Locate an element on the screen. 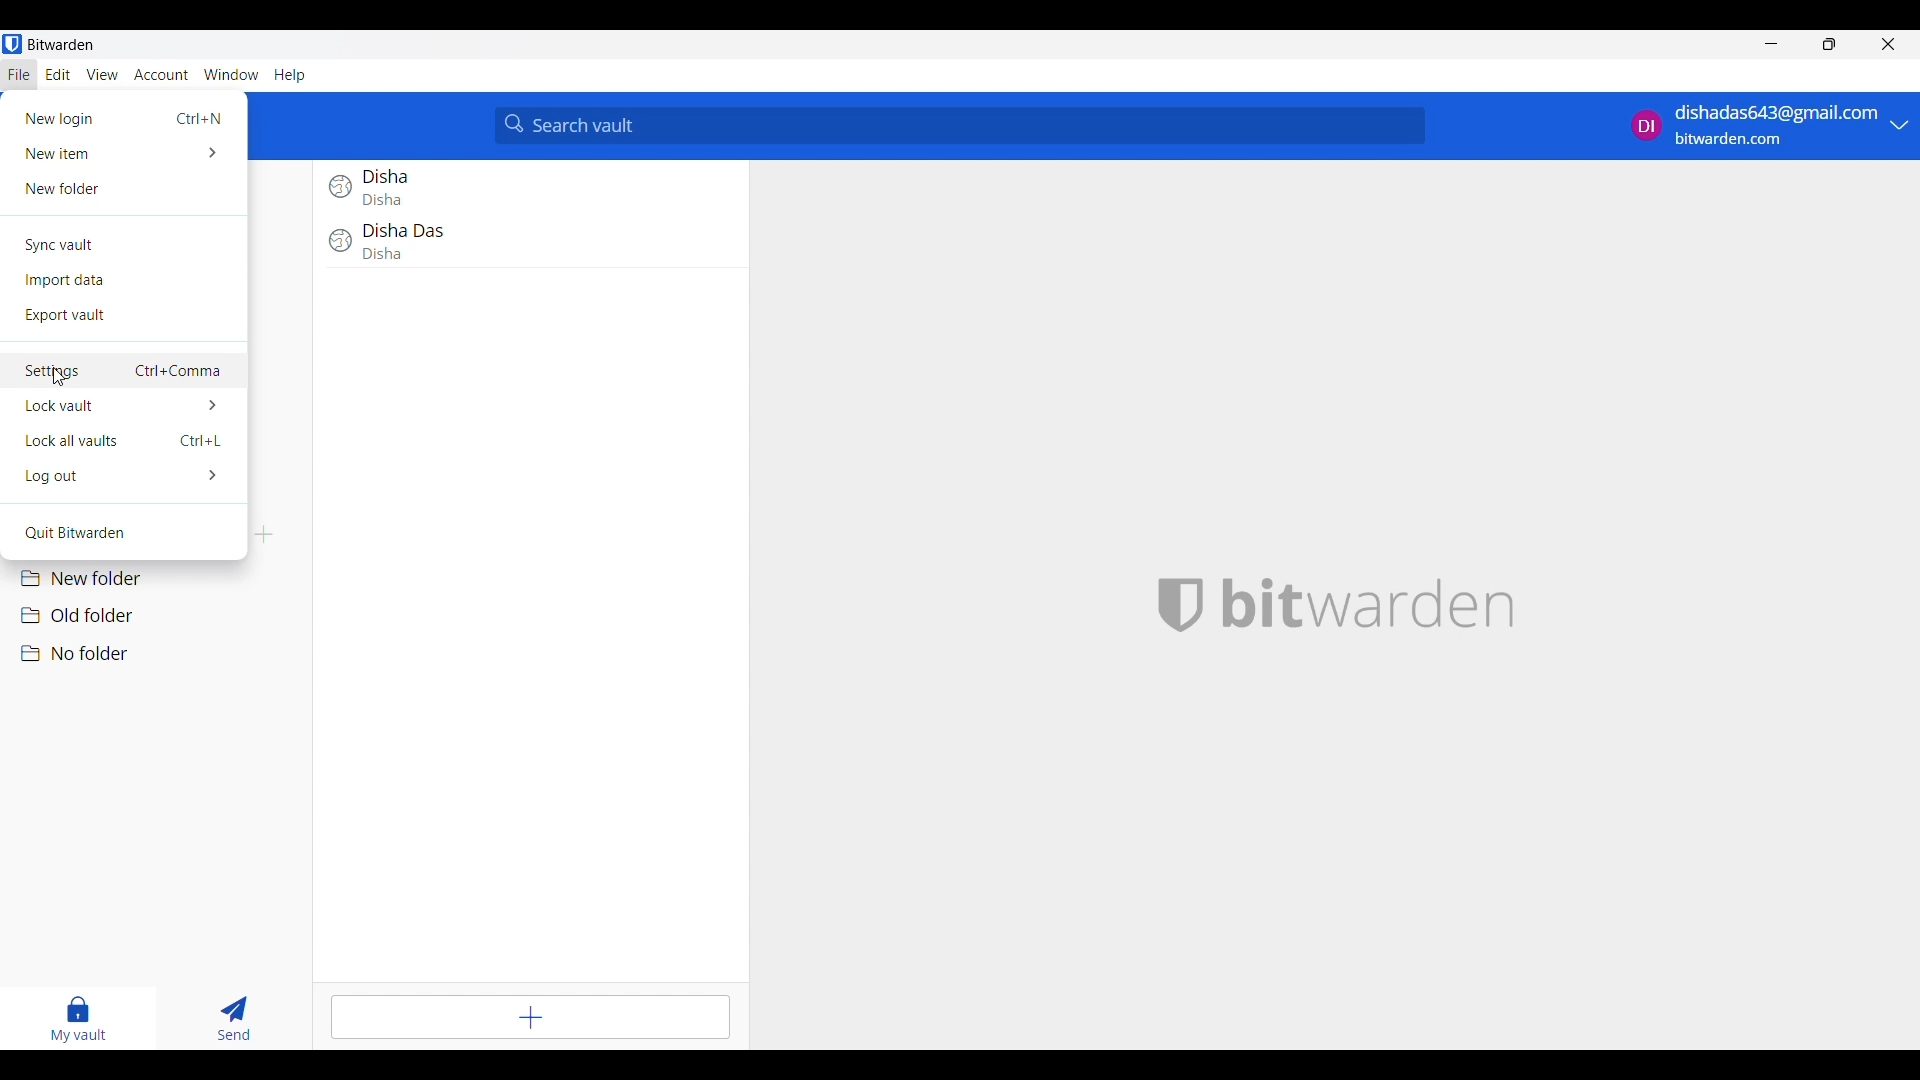 This screenshot has width=1920, height=1080. Minimize is located at coordinates (1772, 43).